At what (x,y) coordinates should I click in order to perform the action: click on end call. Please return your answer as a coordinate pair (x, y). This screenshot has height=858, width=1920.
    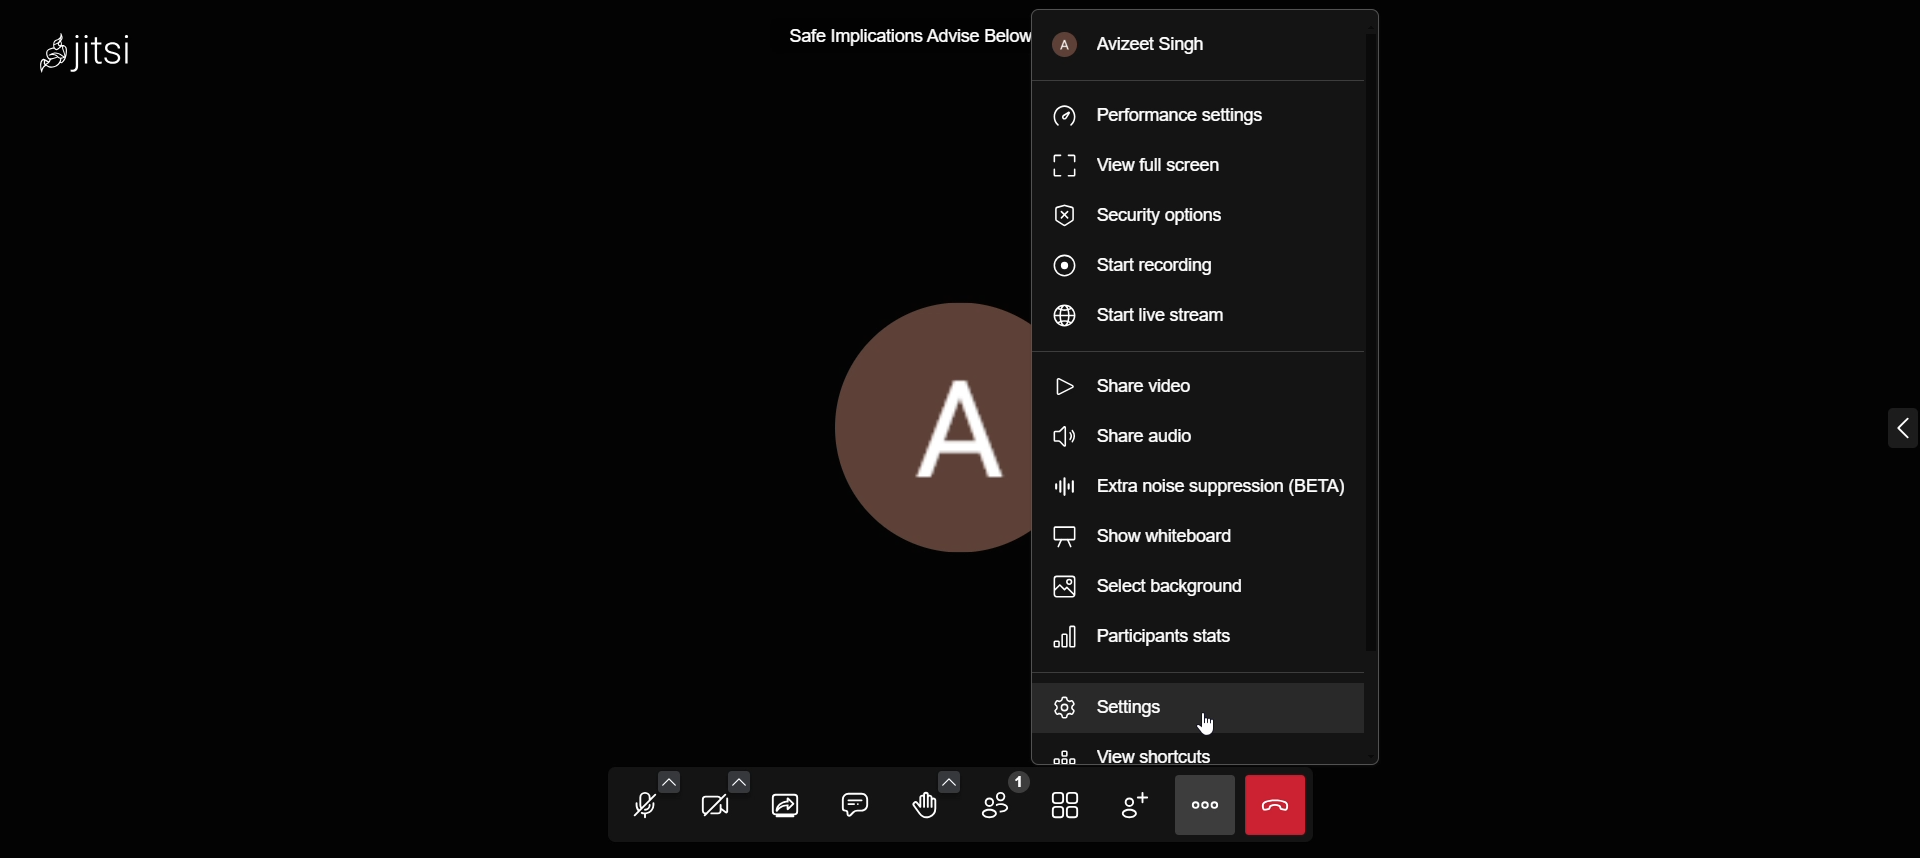
    Looking at the image, I should click on (1275, 804).